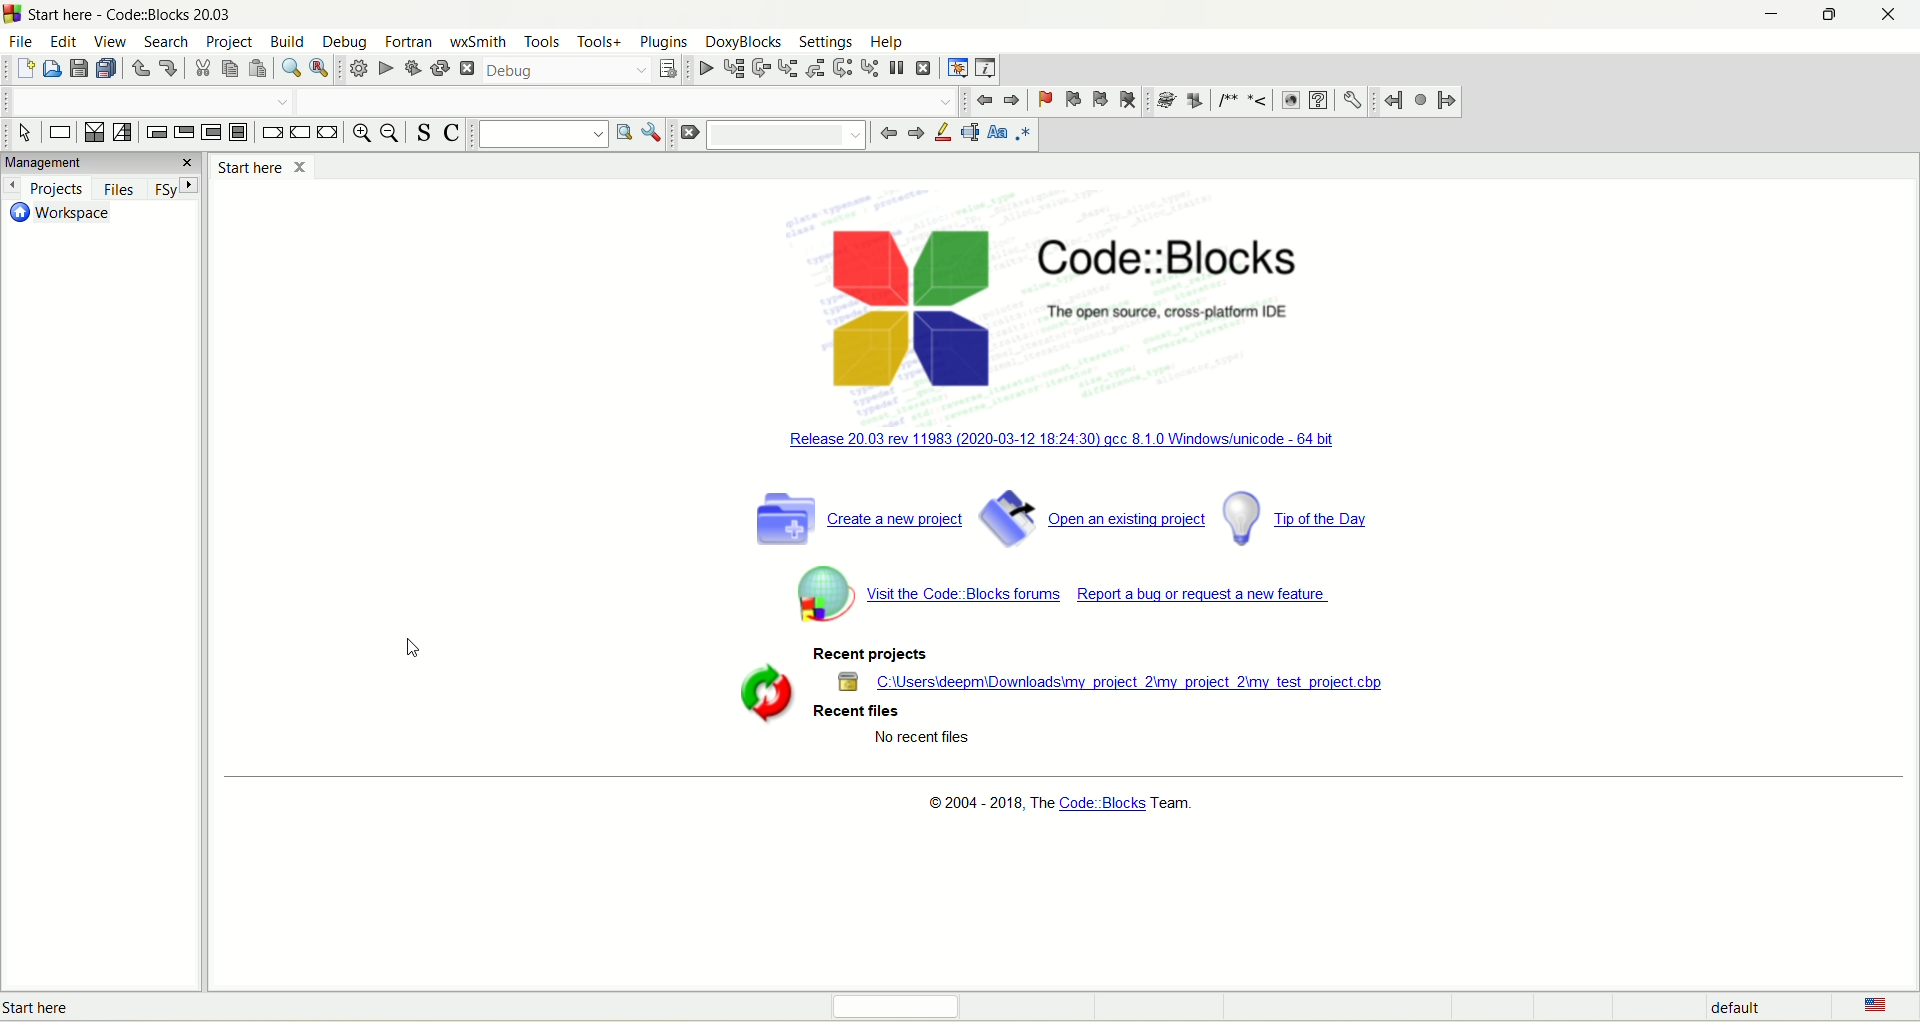  What do you see at coordinates (178, 188) in the screenshot?
I see `FSy` at bounding box center [178, 188].